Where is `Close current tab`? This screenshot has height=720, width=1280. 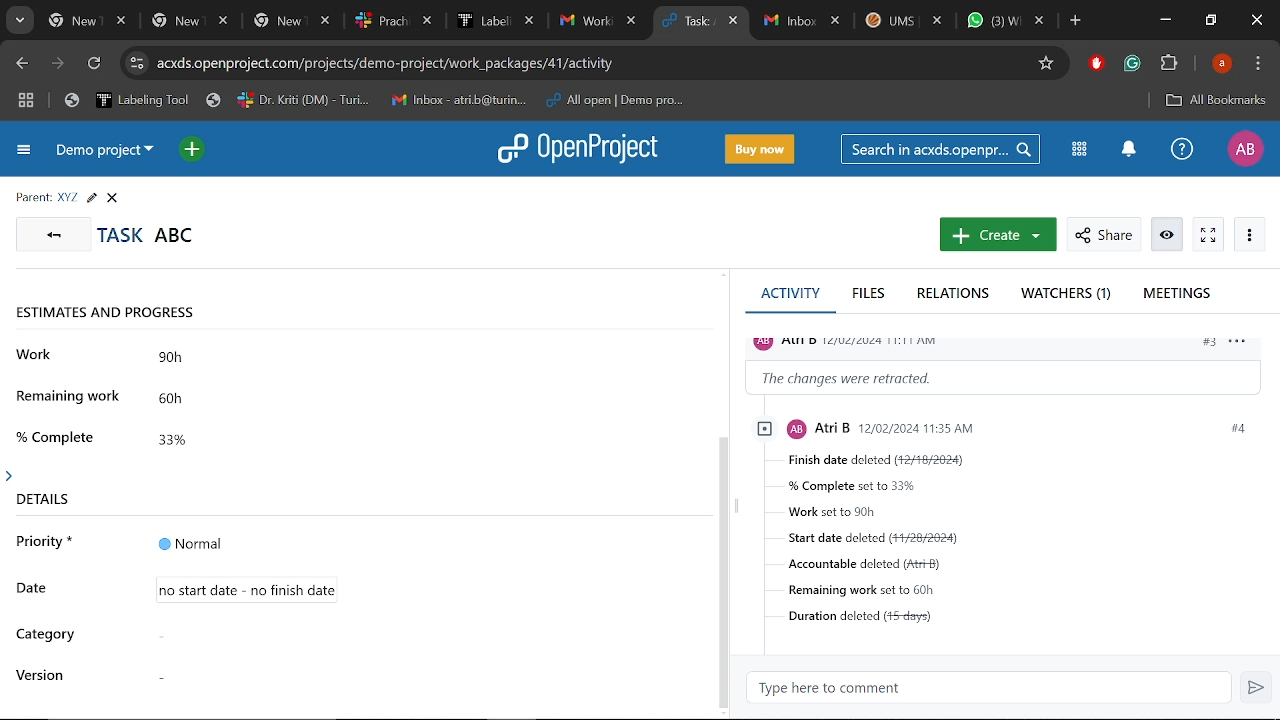 Close current tab is located at coordinates (735, 23).